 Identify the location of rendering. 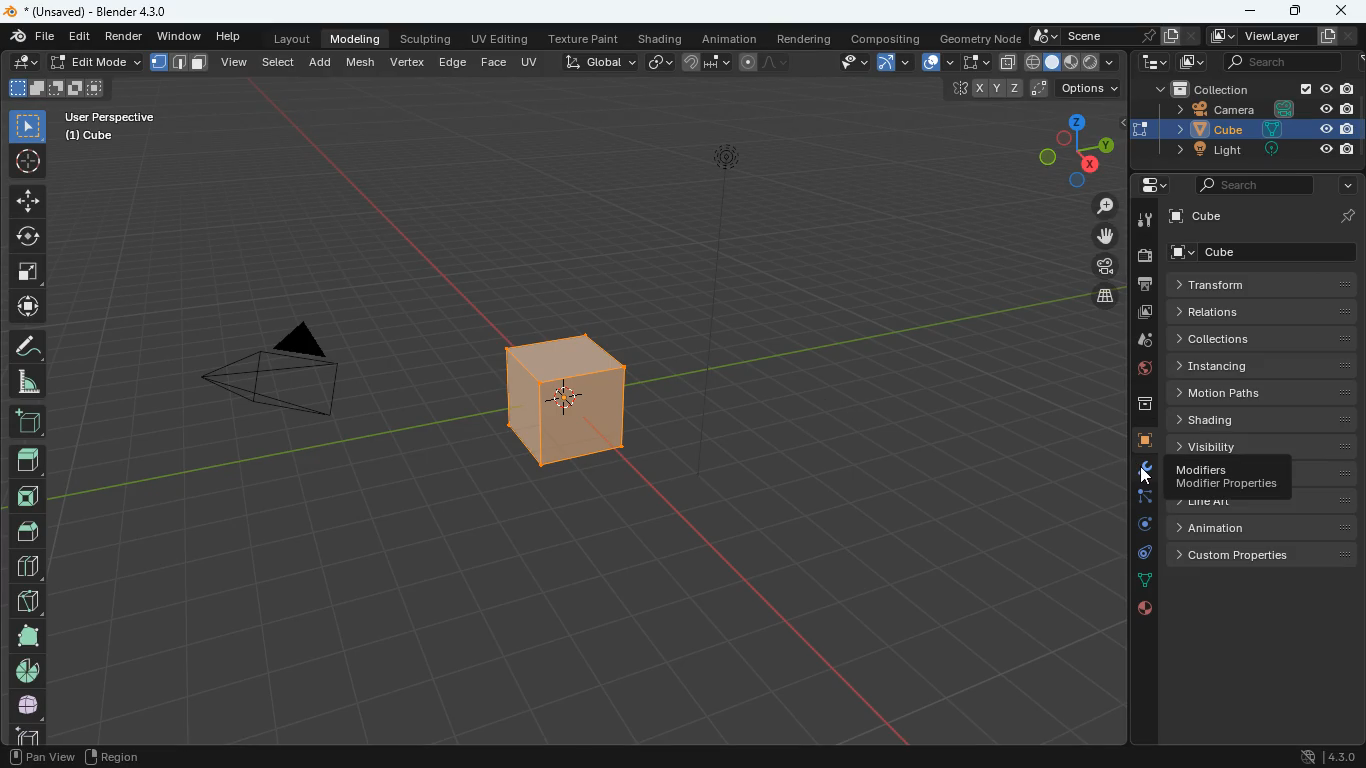
(805, 35).